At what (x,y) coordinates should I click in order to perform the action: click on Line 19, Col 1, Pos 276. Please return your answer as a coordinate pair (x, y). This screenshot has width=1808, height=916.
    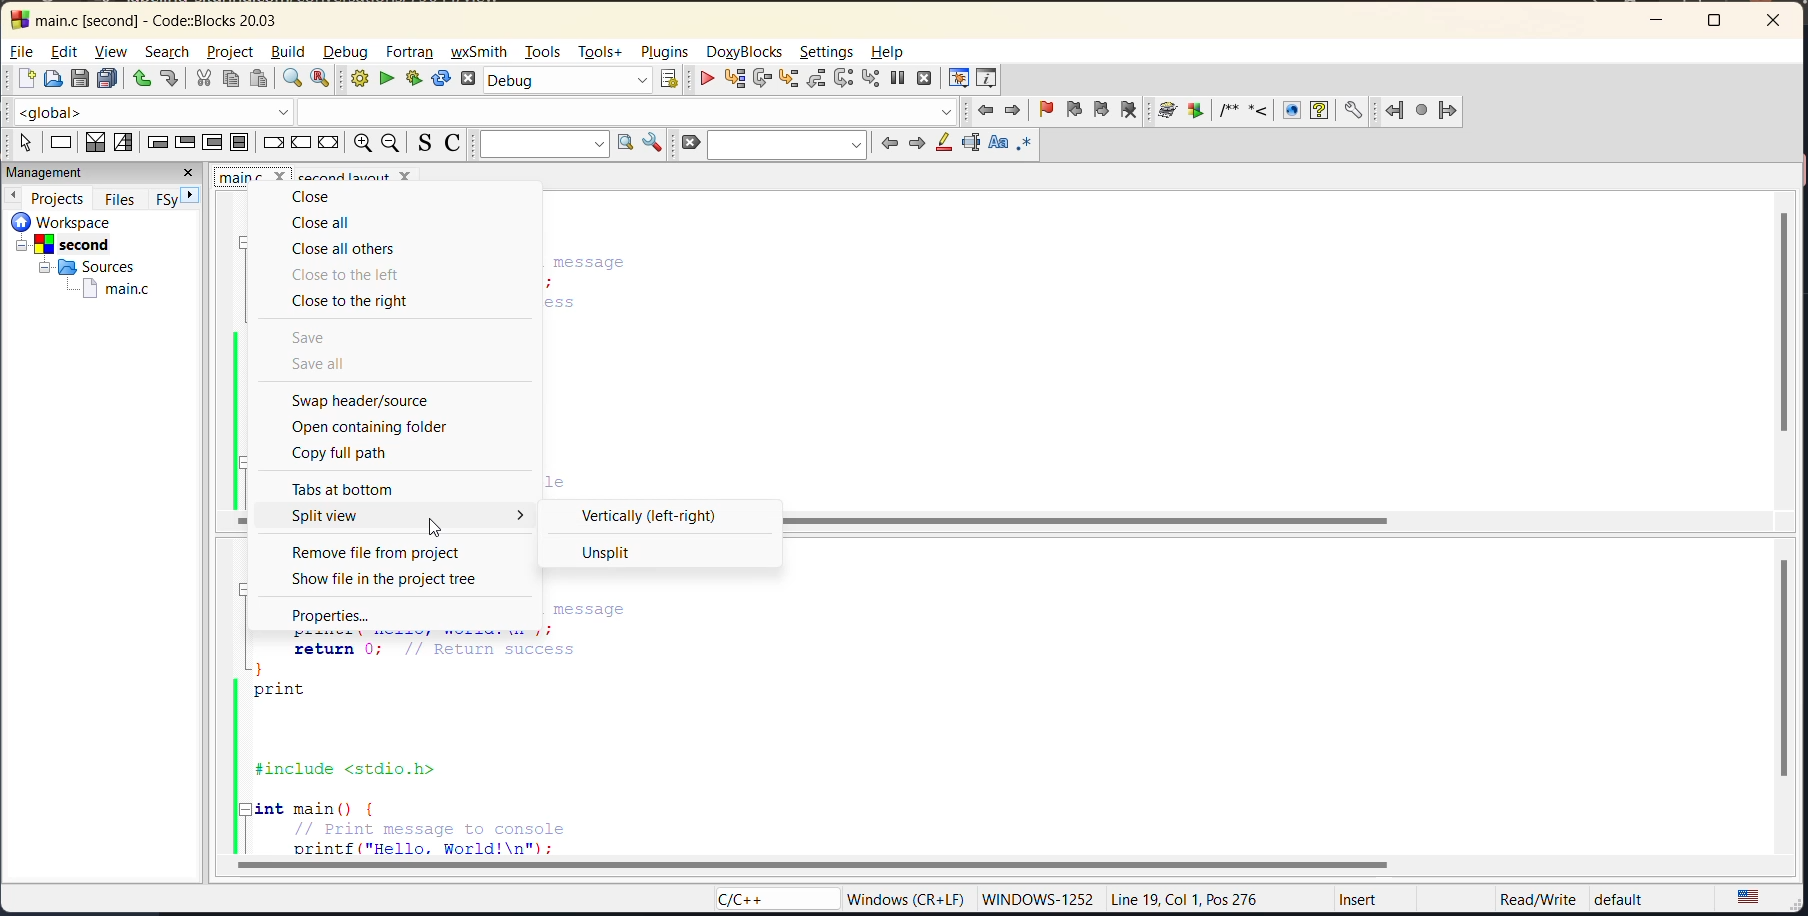
    Looking at the image, I should click on (1188, 899).